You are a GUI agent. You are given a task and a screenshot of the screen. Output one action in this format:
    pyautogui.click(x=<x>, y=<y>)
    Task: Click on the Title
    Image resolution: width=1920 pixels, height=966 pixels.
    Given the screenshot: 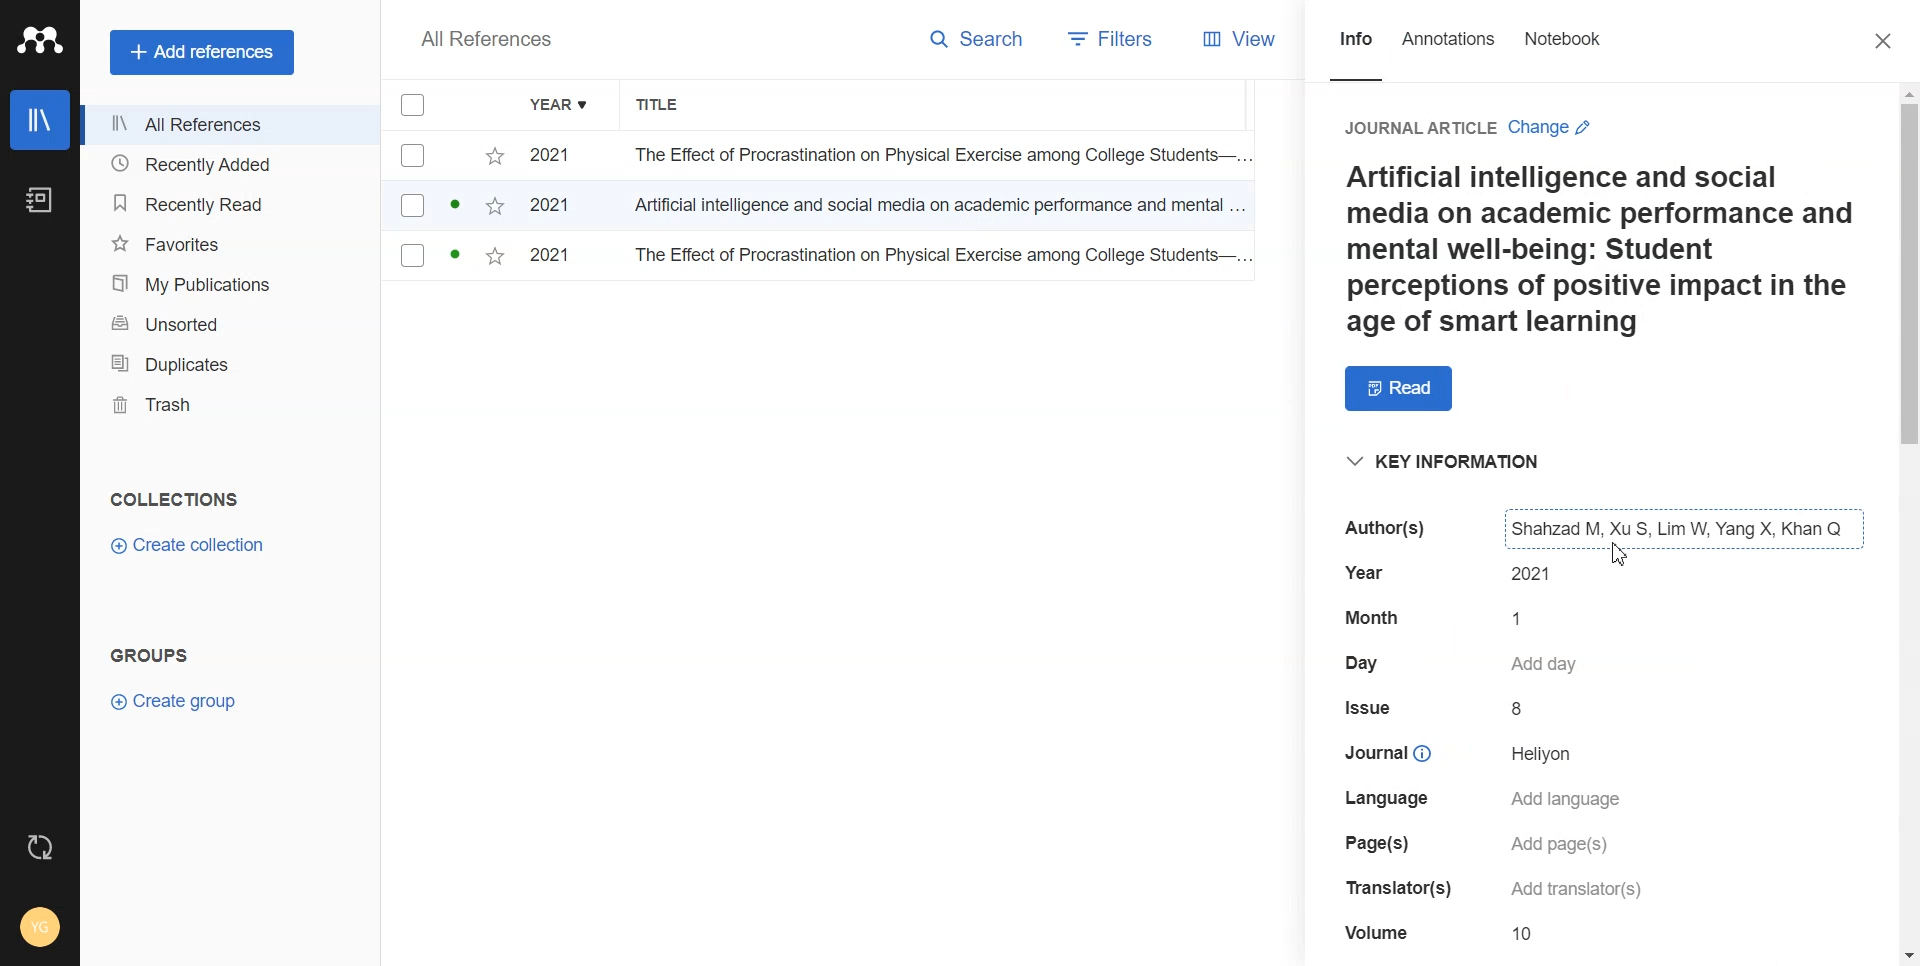 What is the action you would take?
    pyautogui.click(x=669, y=106)
    